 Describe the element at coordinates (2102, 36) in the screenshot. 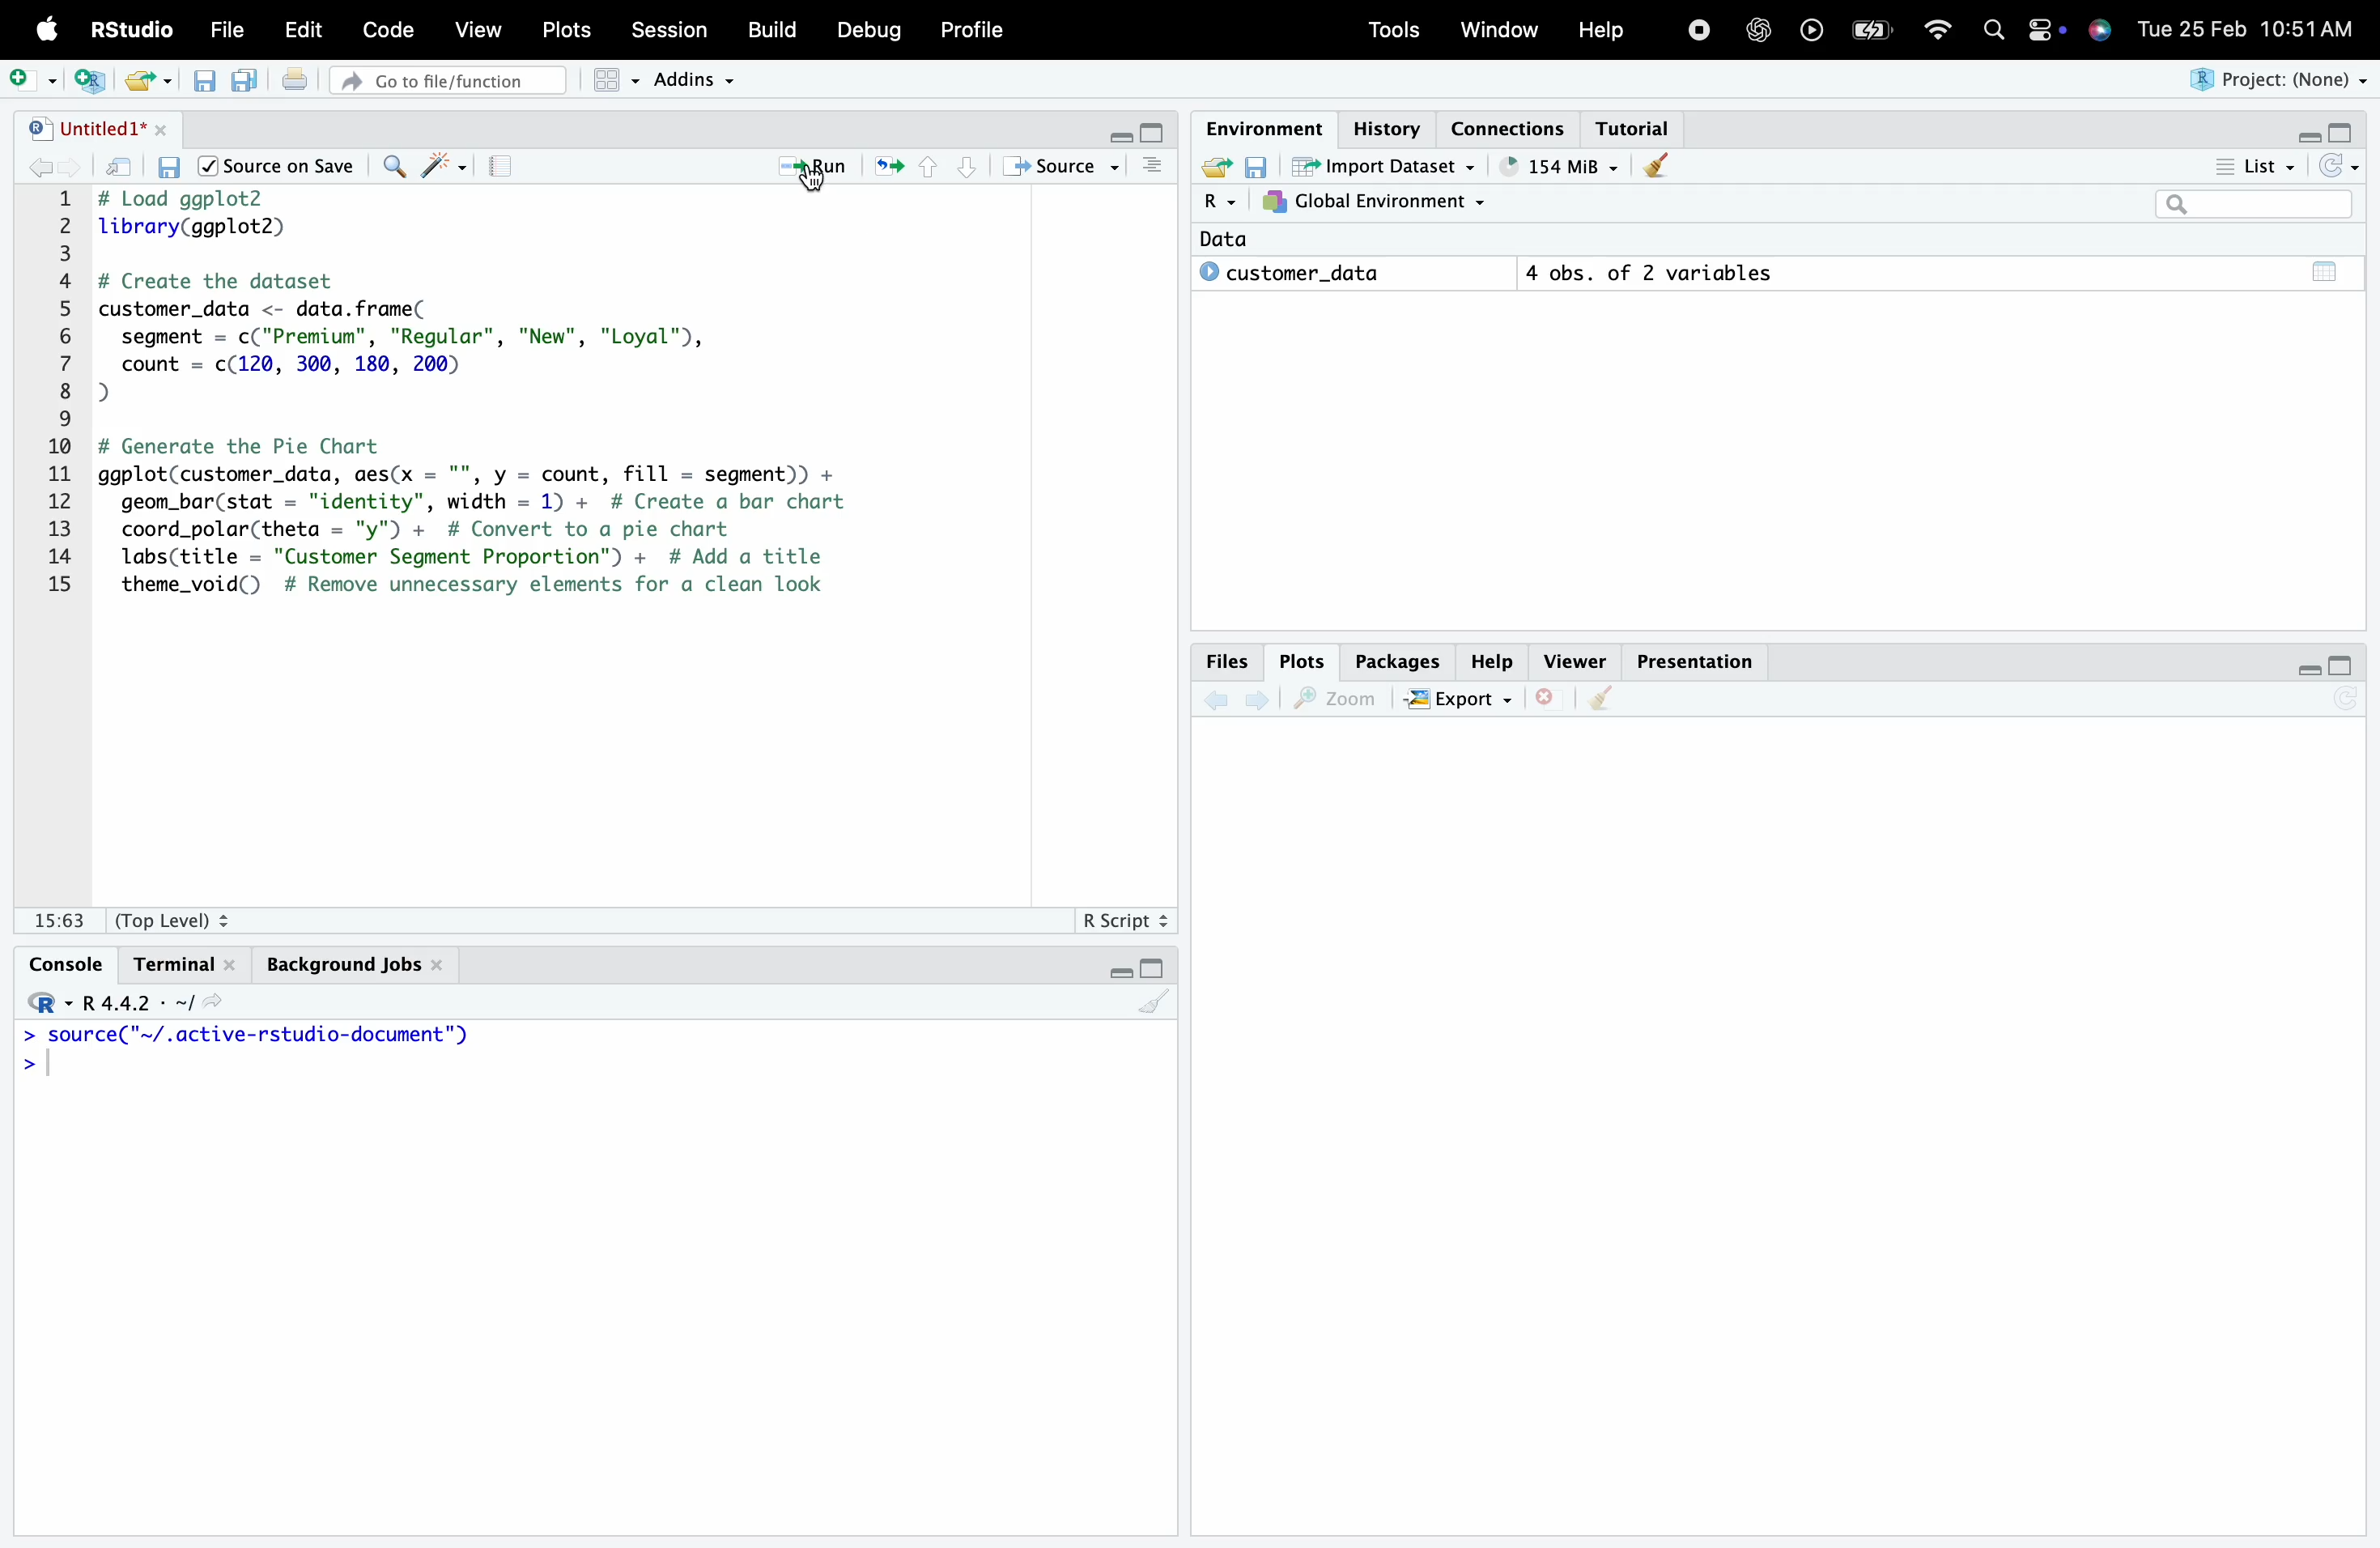

I see `siri` at that location.